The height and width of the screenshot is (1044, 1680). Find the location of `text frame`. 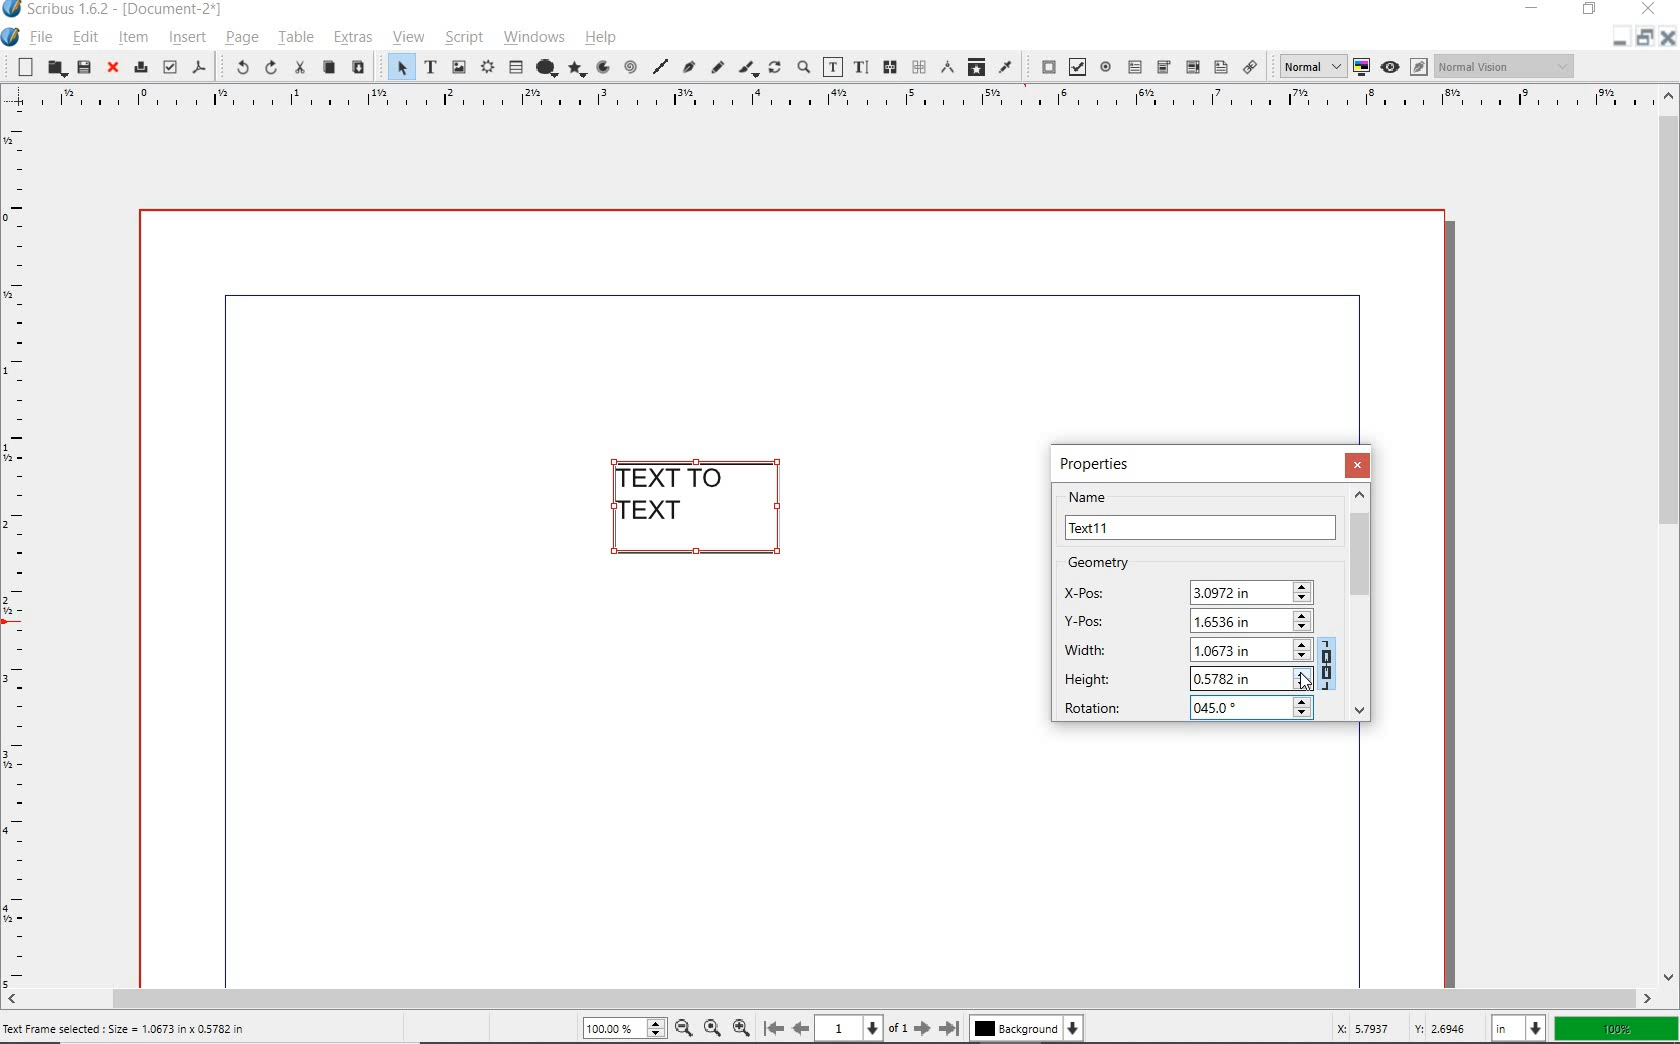

text frame is located at coordinates (430, 68).